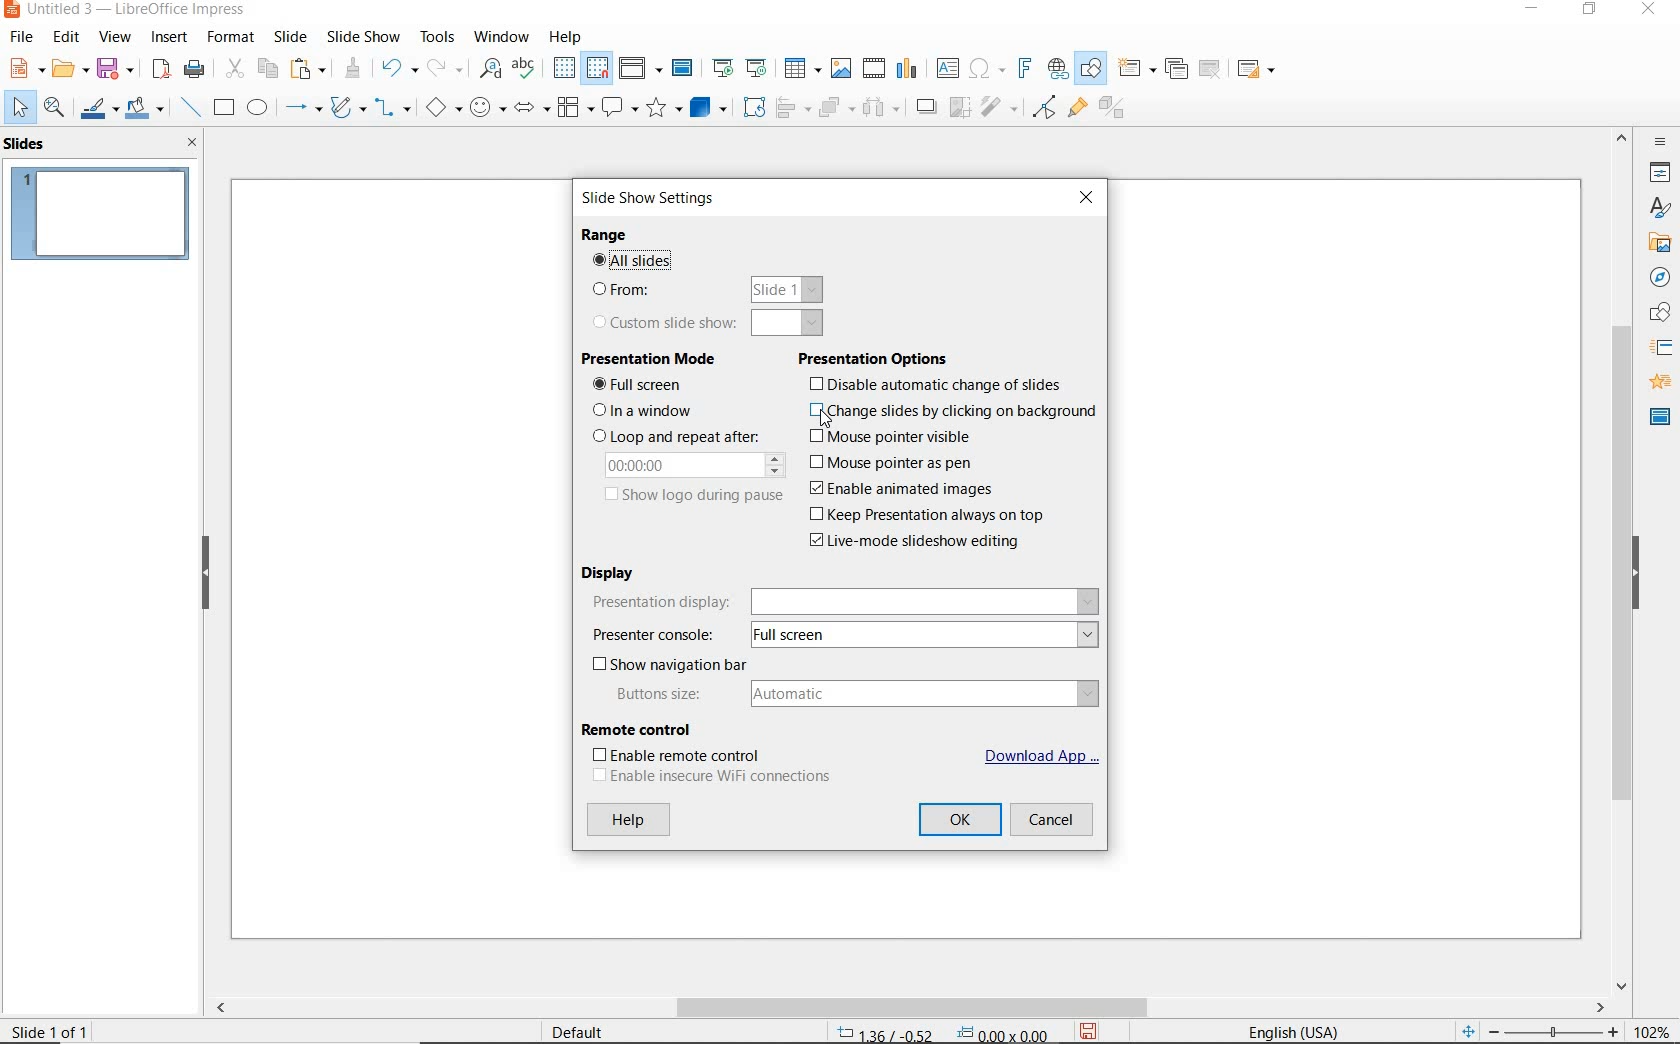  What do you see at coordinates (304, 109) in the screenshot?
I see `LINES AND ARROWS` at bounding box center [304, 109].